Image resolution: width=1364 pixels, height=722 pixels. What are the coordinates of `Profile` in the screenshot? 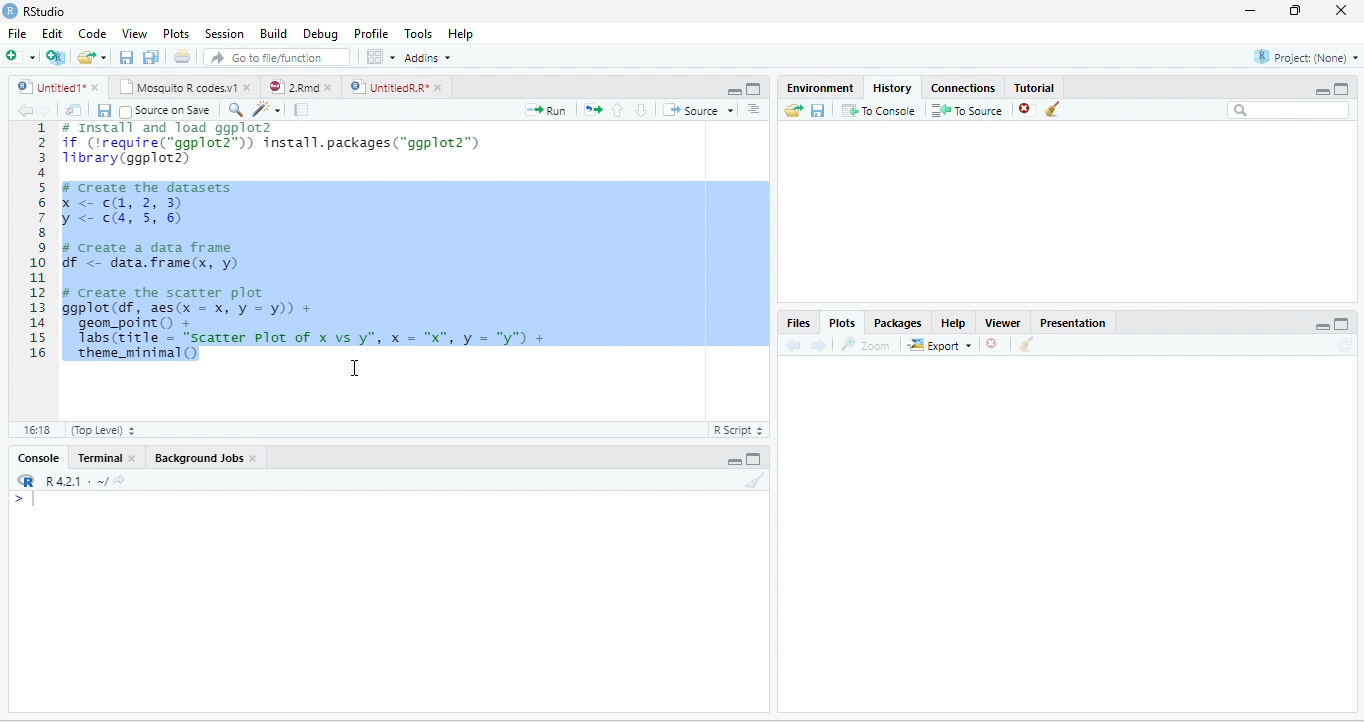 It's located at (371, 33).